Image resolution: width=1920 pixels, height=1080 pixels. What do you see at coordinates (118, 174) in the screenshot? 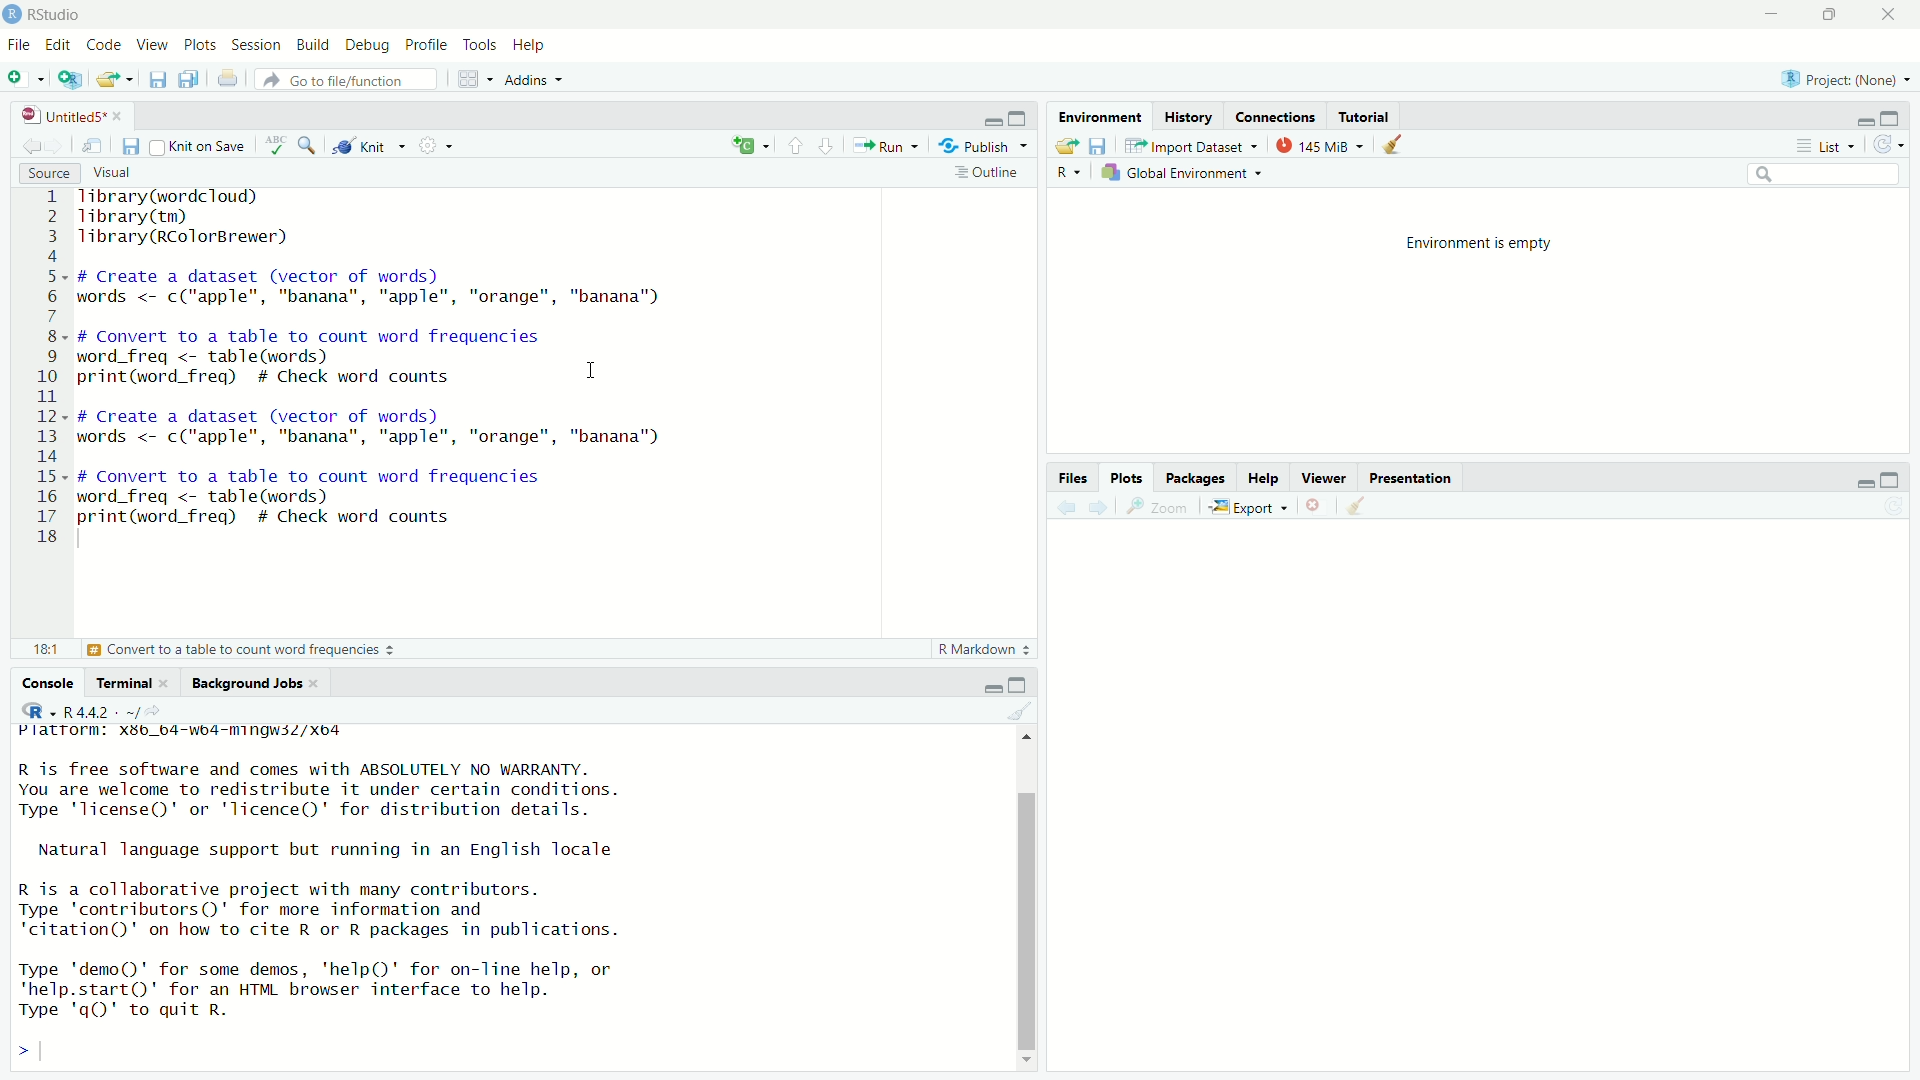
I see `Visual` at bounding box center [118, 174].